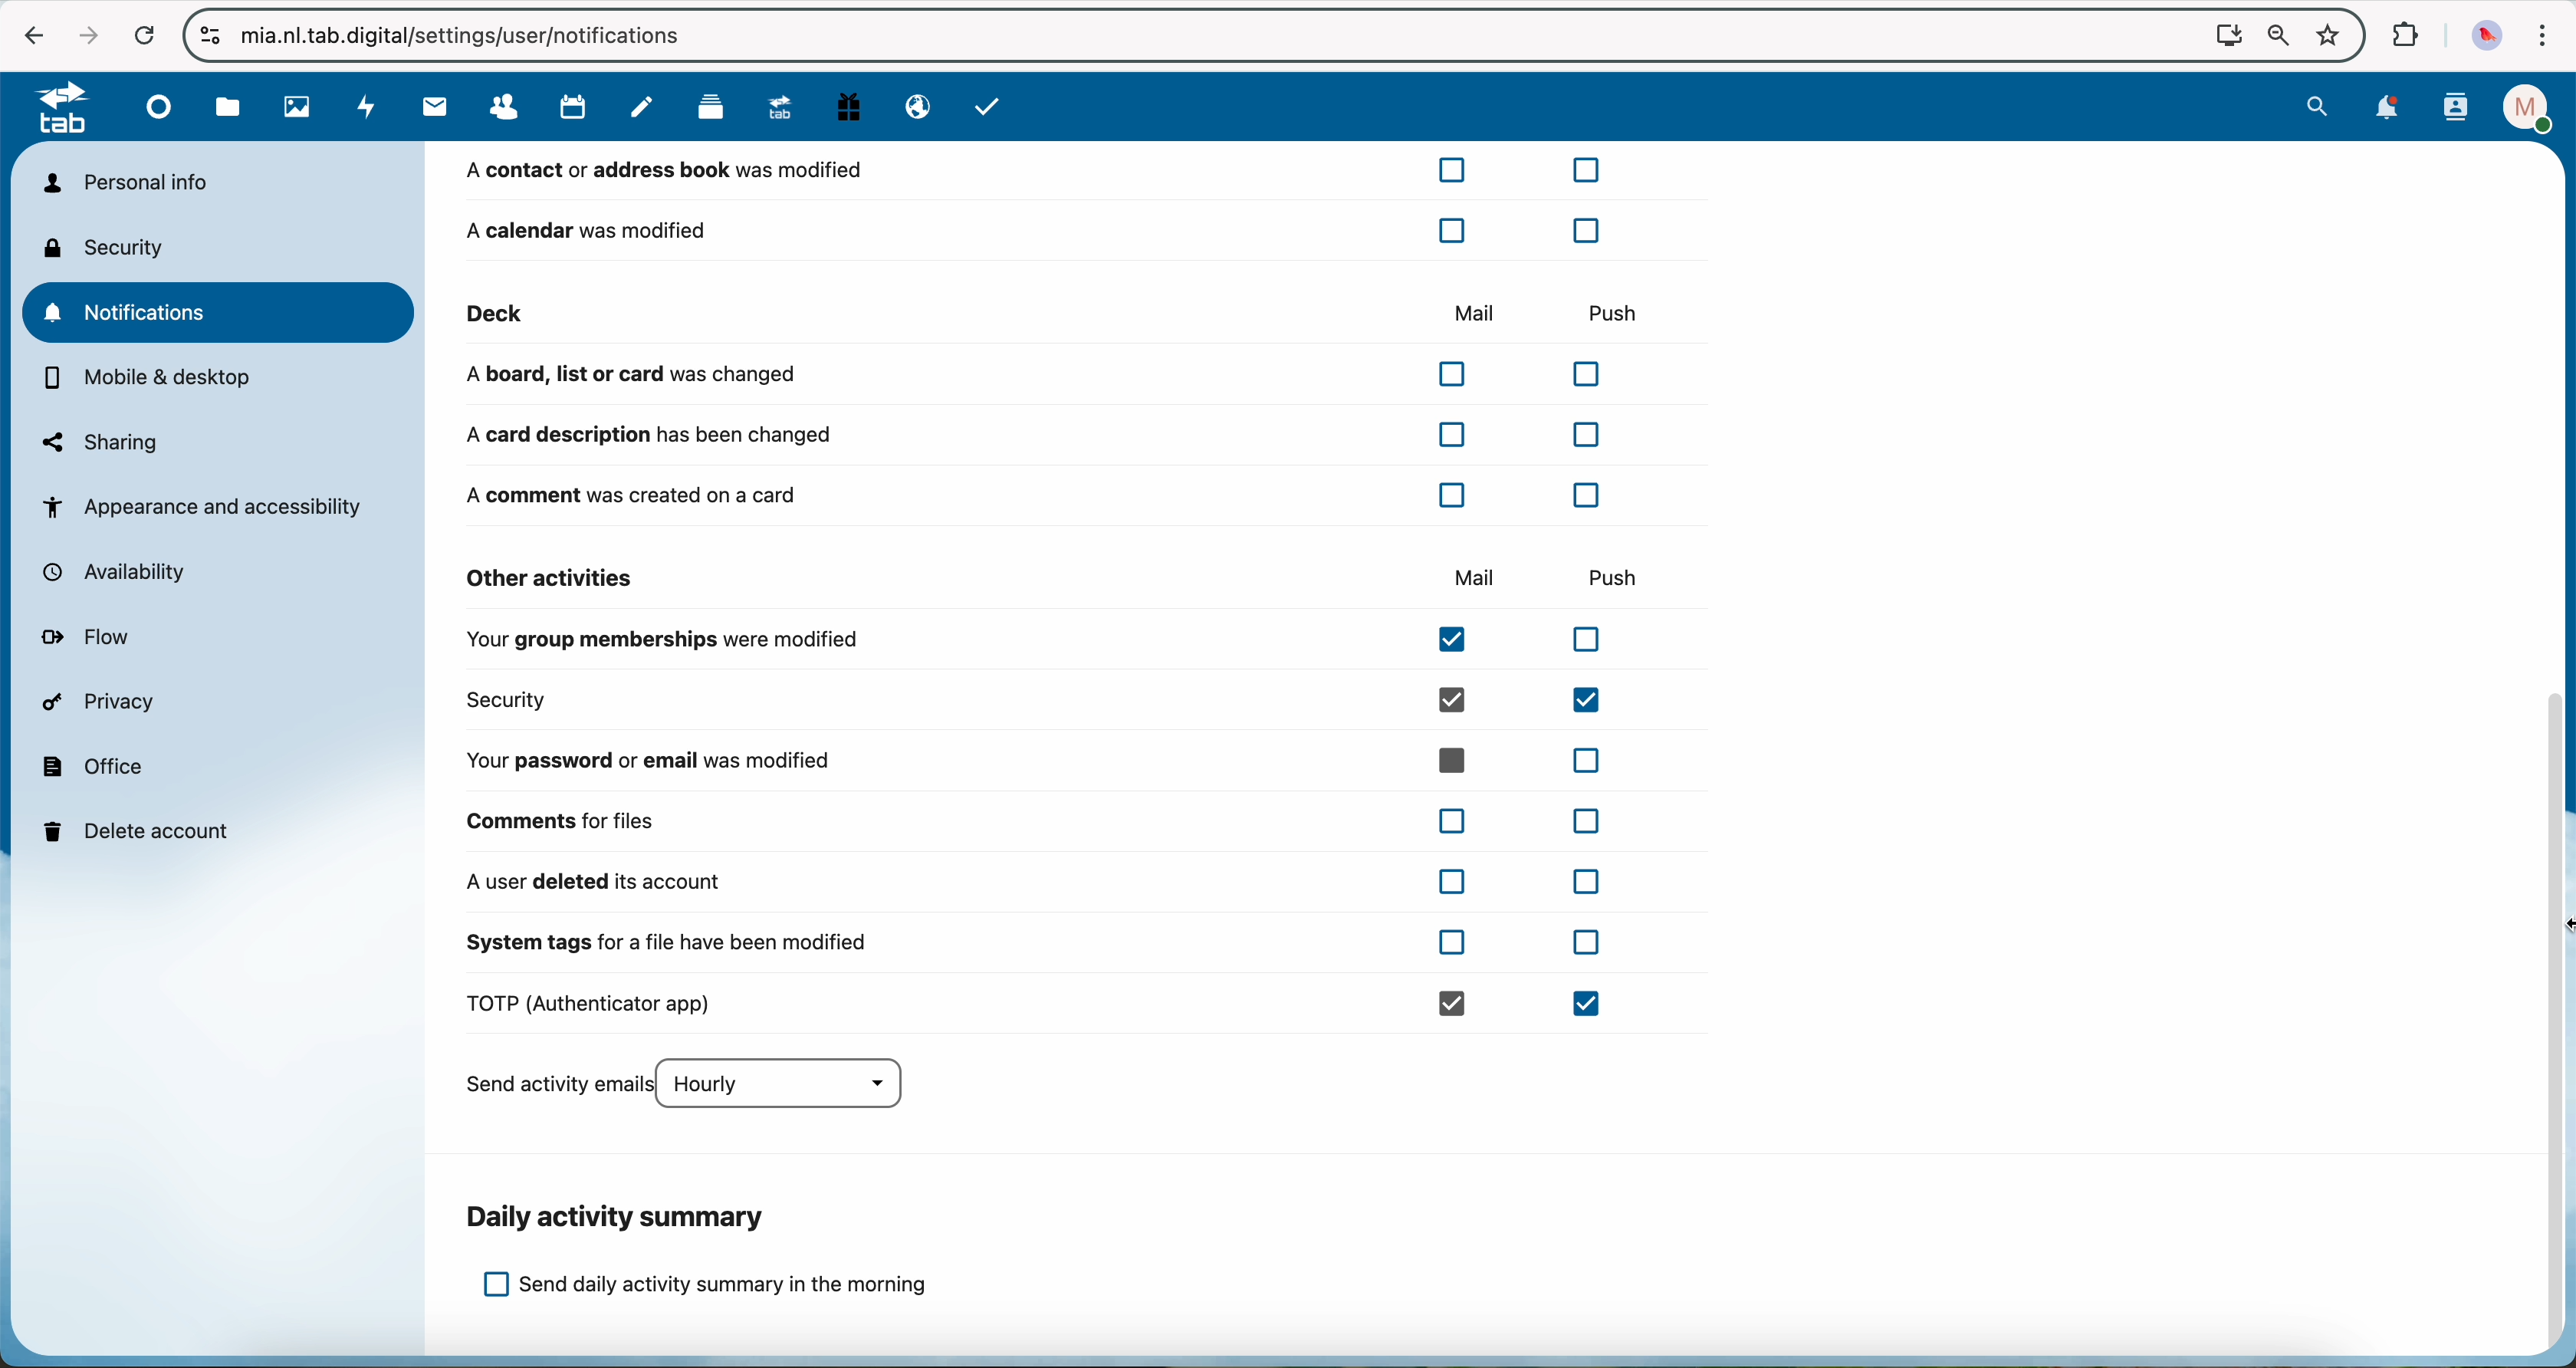 The image size is (2576, 1368). I want to click on send activity emails, so click(695, 1086).